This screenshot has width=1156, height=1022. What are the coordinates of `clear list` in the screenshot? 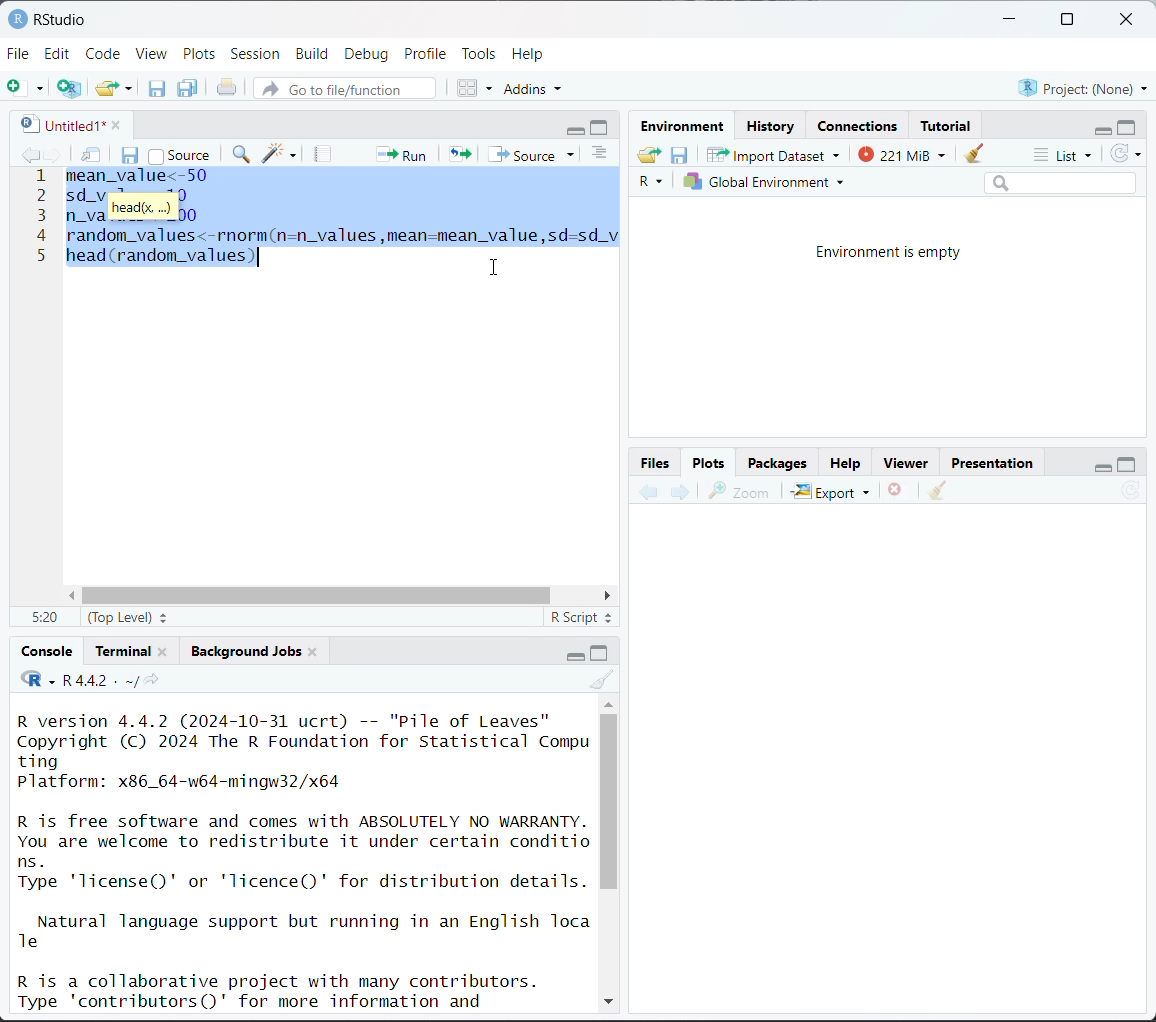 It's located at (131, 88).